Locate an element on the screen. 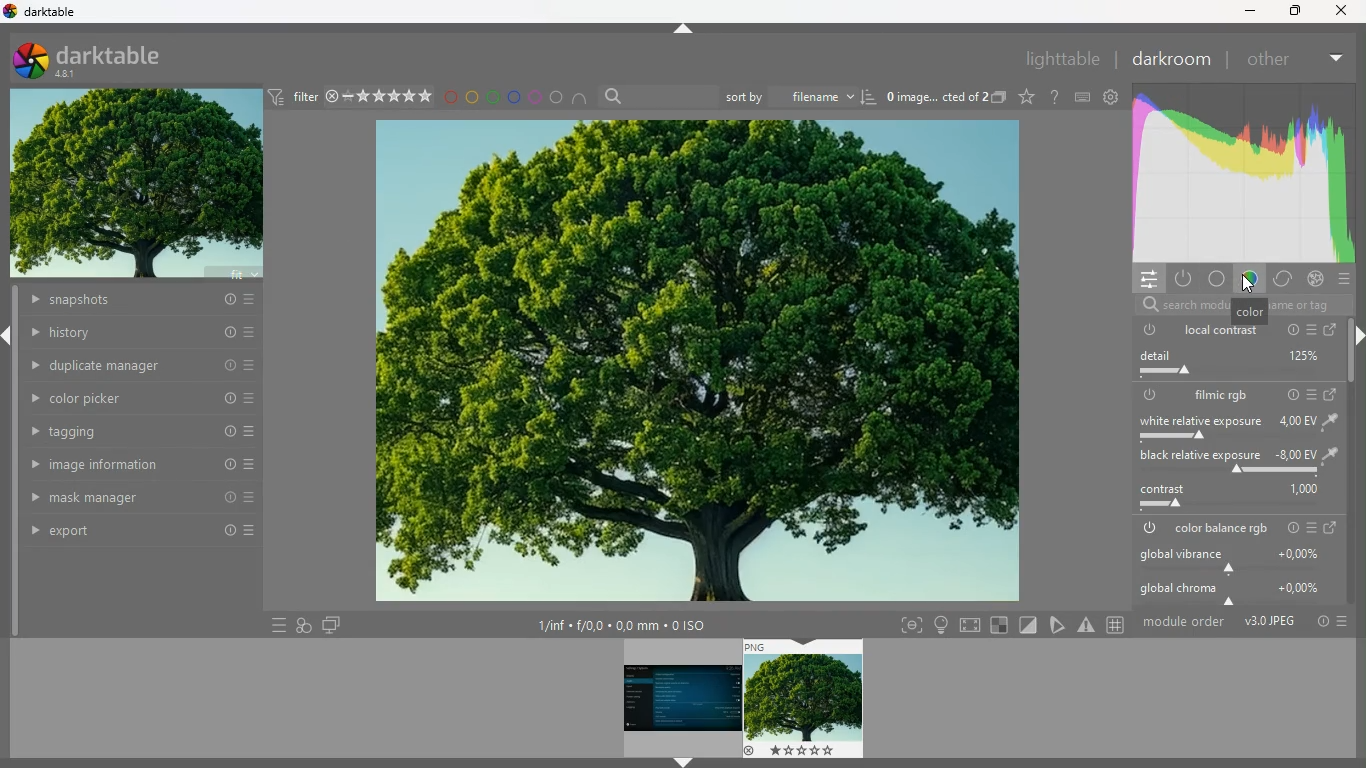 The height and width of the screenshot is (768, 1366). warning is located at coordinates (1087, 625).